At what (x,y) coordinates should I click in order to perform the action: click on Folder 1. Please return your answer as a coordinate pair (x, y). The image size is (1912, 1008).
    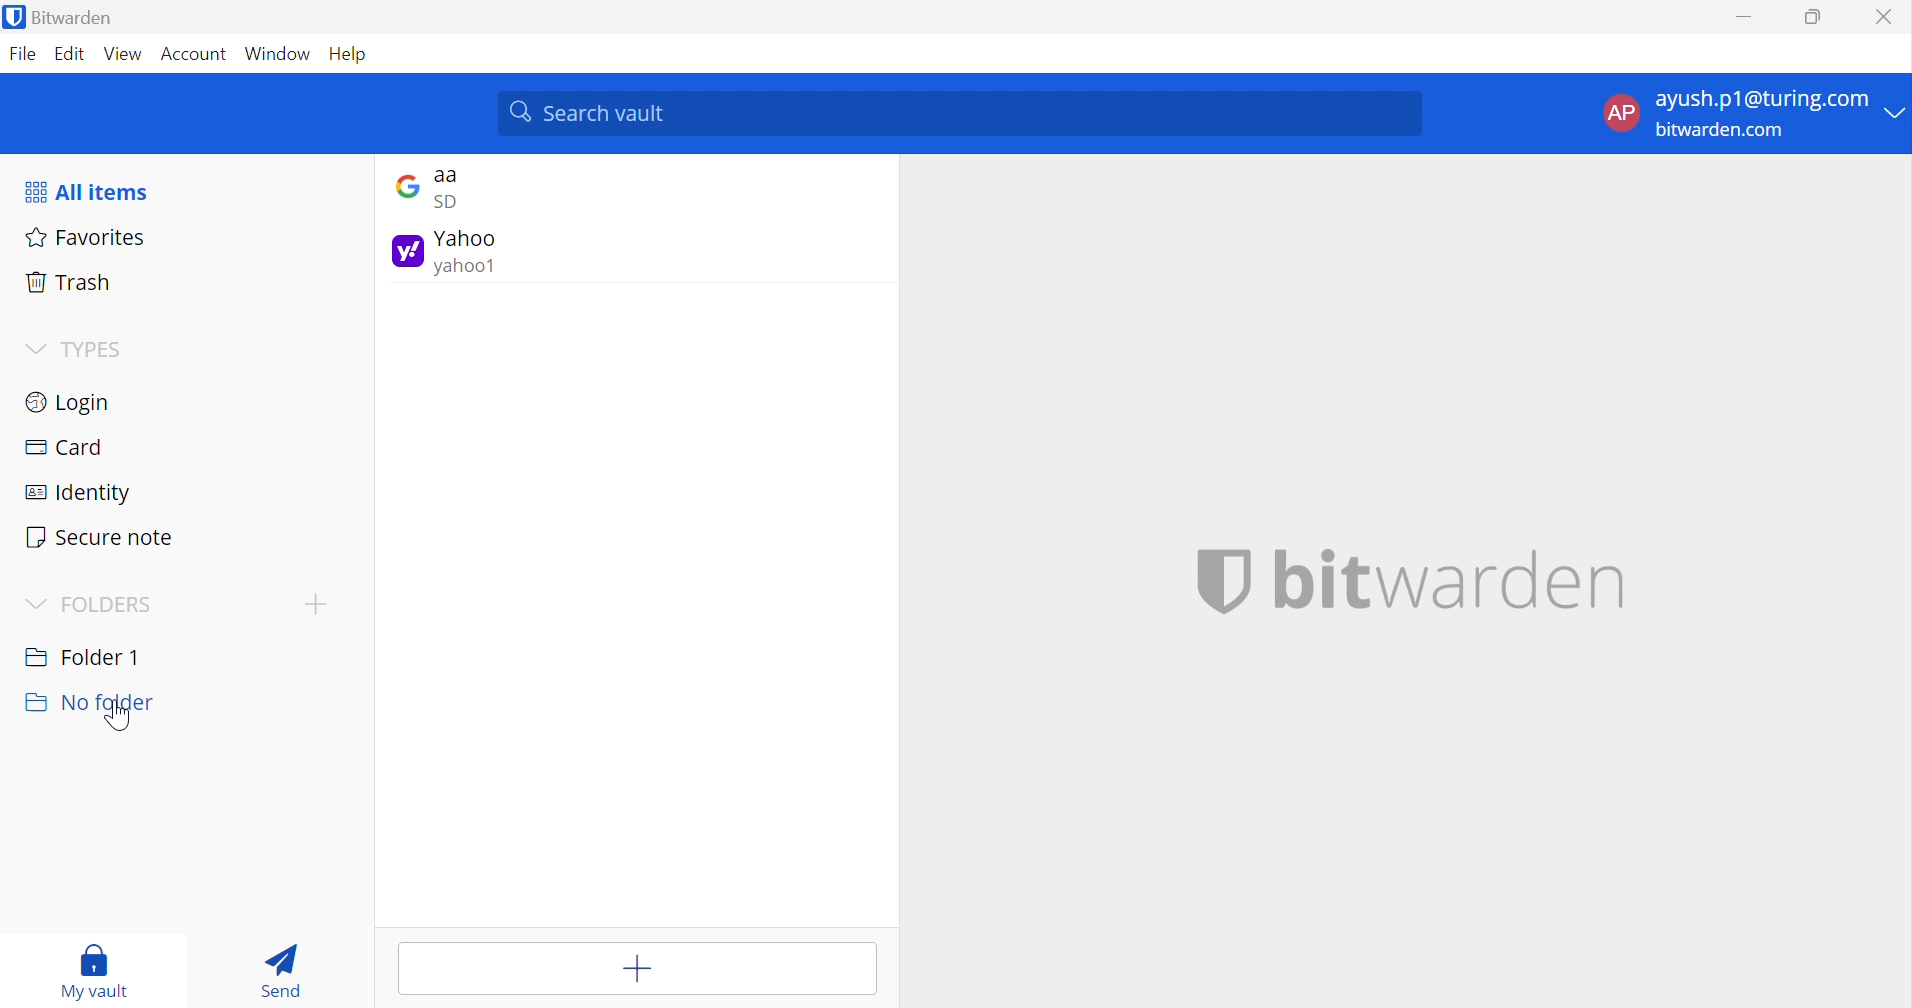
    Looking at the image, I should click on (82, 660).